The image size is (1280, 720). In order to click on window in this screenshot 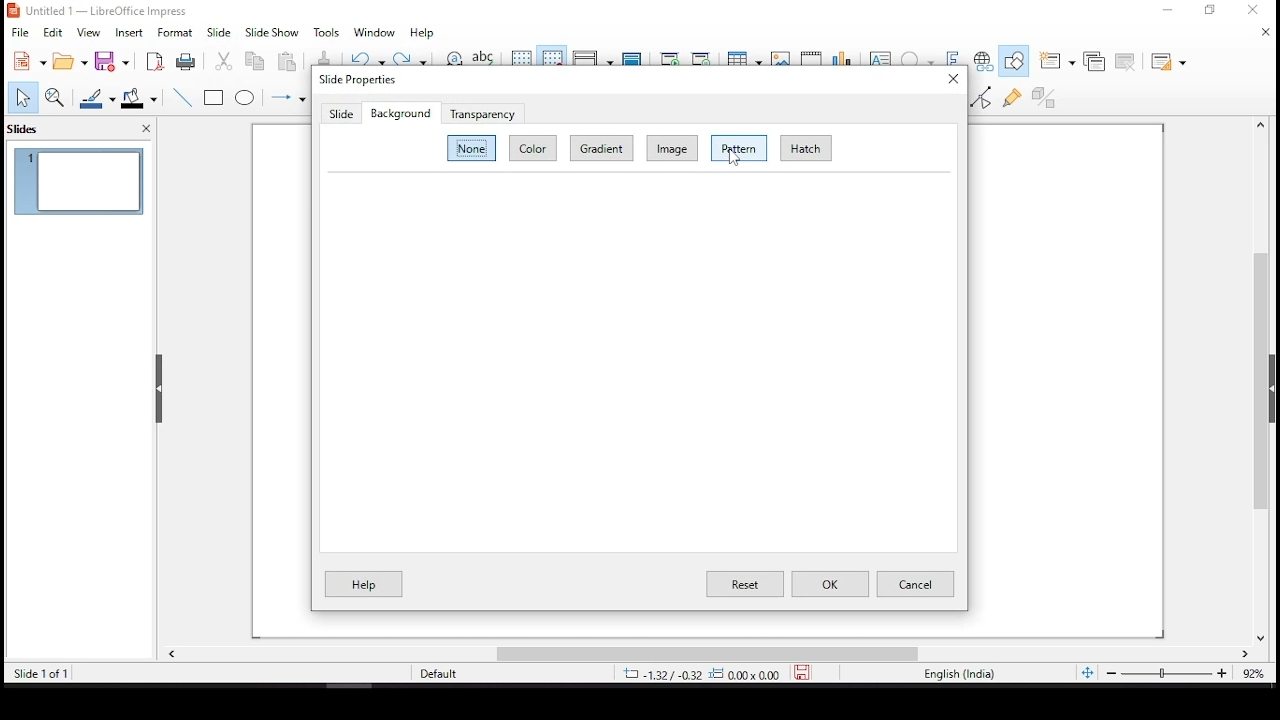, I will do `click(371, 32)`.